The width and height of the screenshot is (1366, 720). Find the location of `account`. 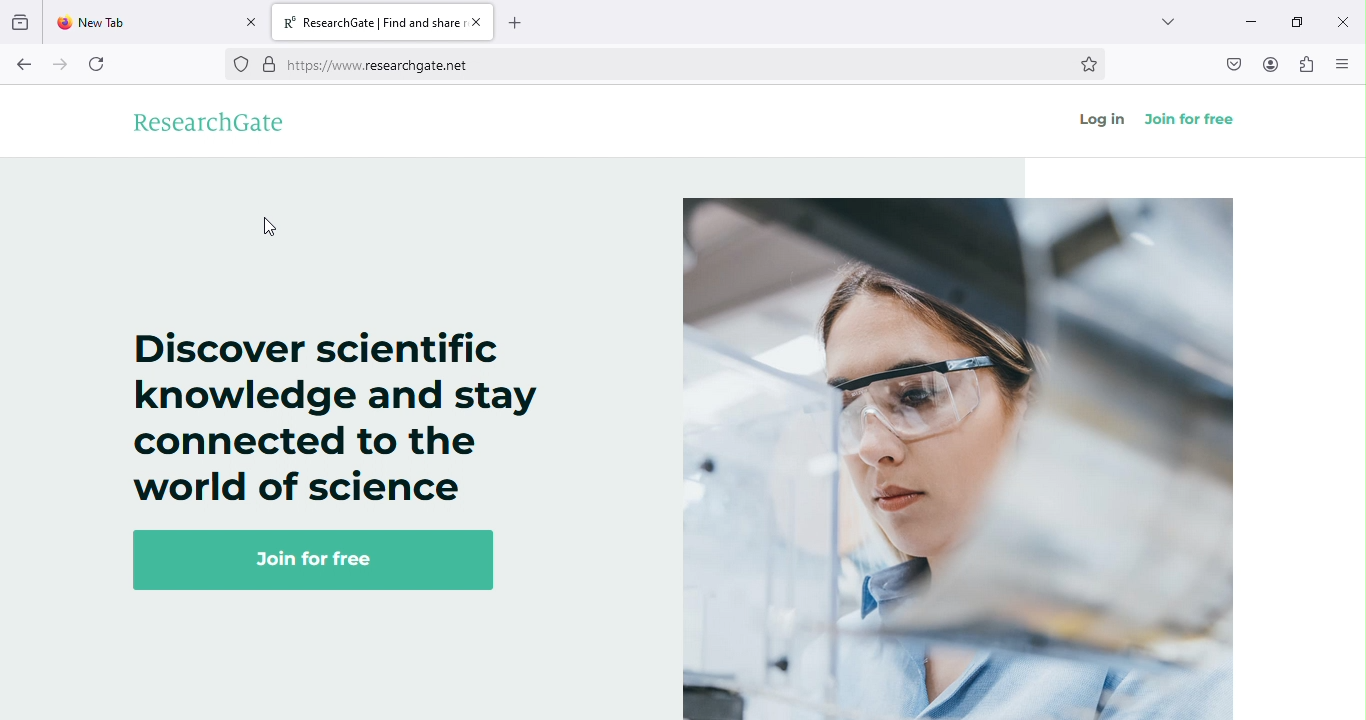

account is located at coordinates (1274, 65).